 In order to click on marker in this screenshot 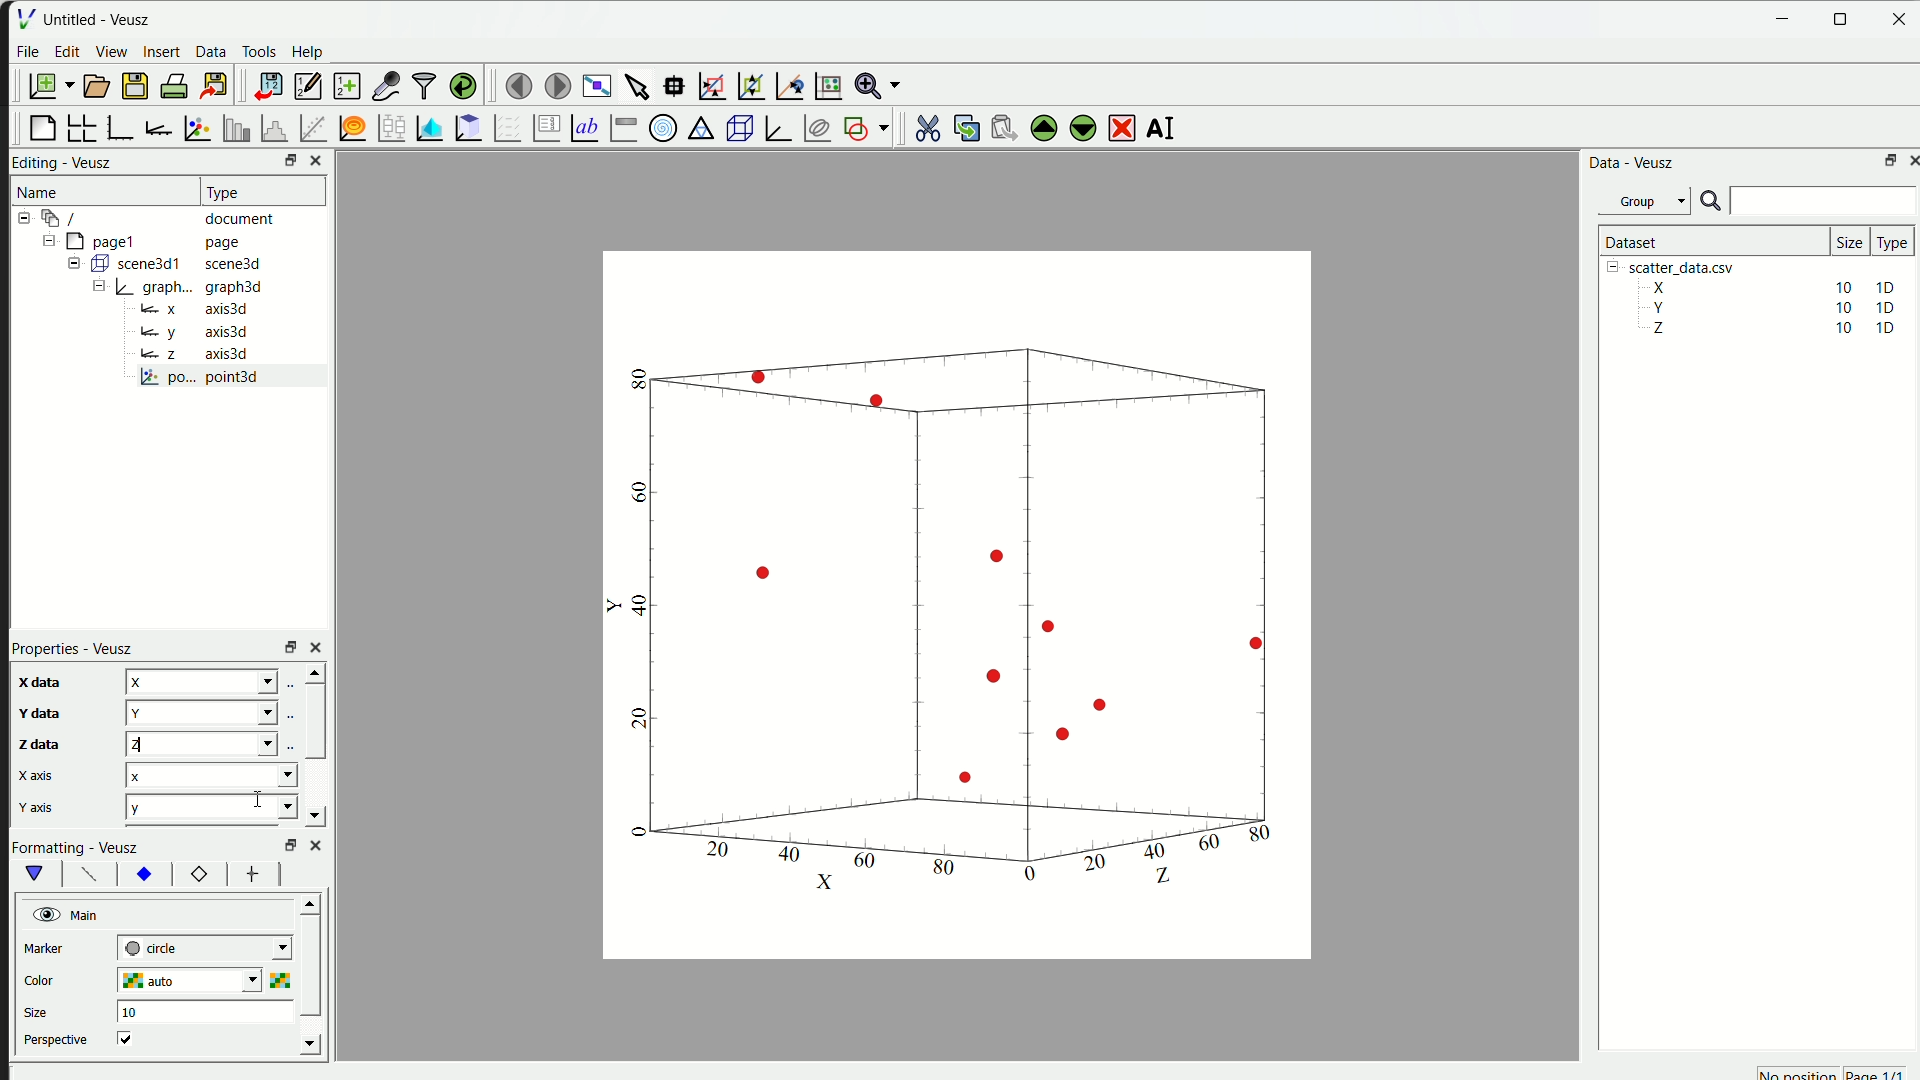, I will do `click(52, 948)`.